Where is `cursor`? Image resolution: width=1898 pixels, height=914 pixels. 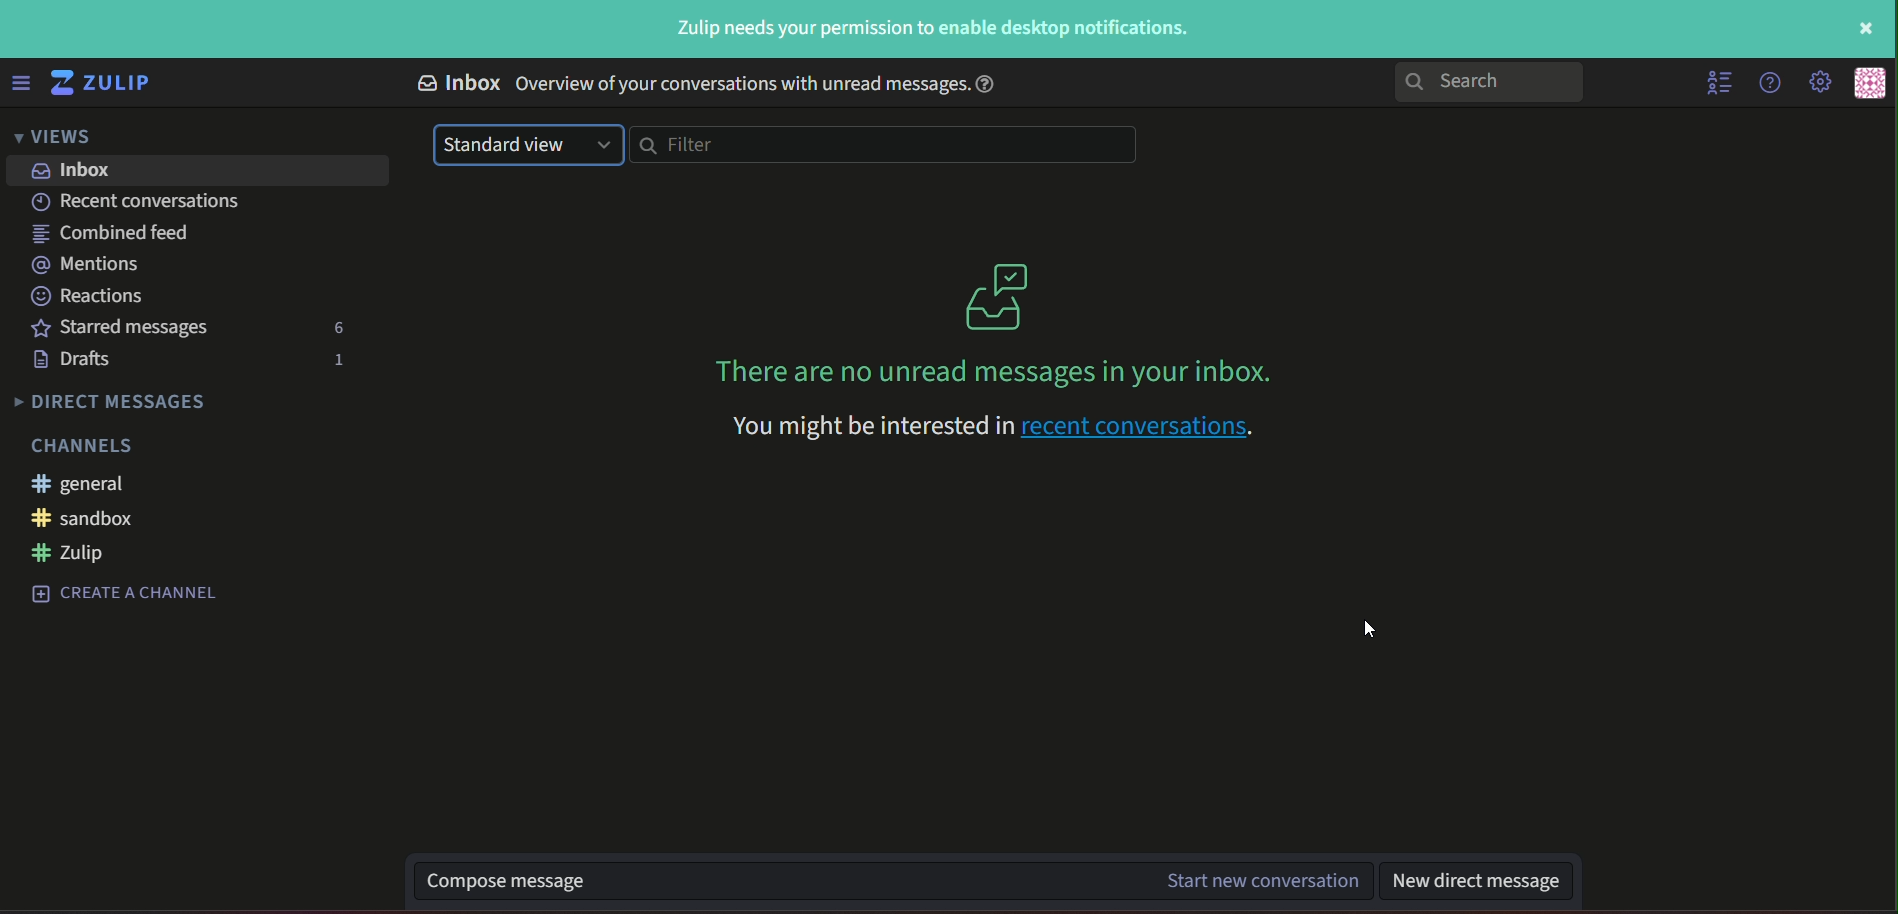 cursor is located at coordinates (1369, 629).